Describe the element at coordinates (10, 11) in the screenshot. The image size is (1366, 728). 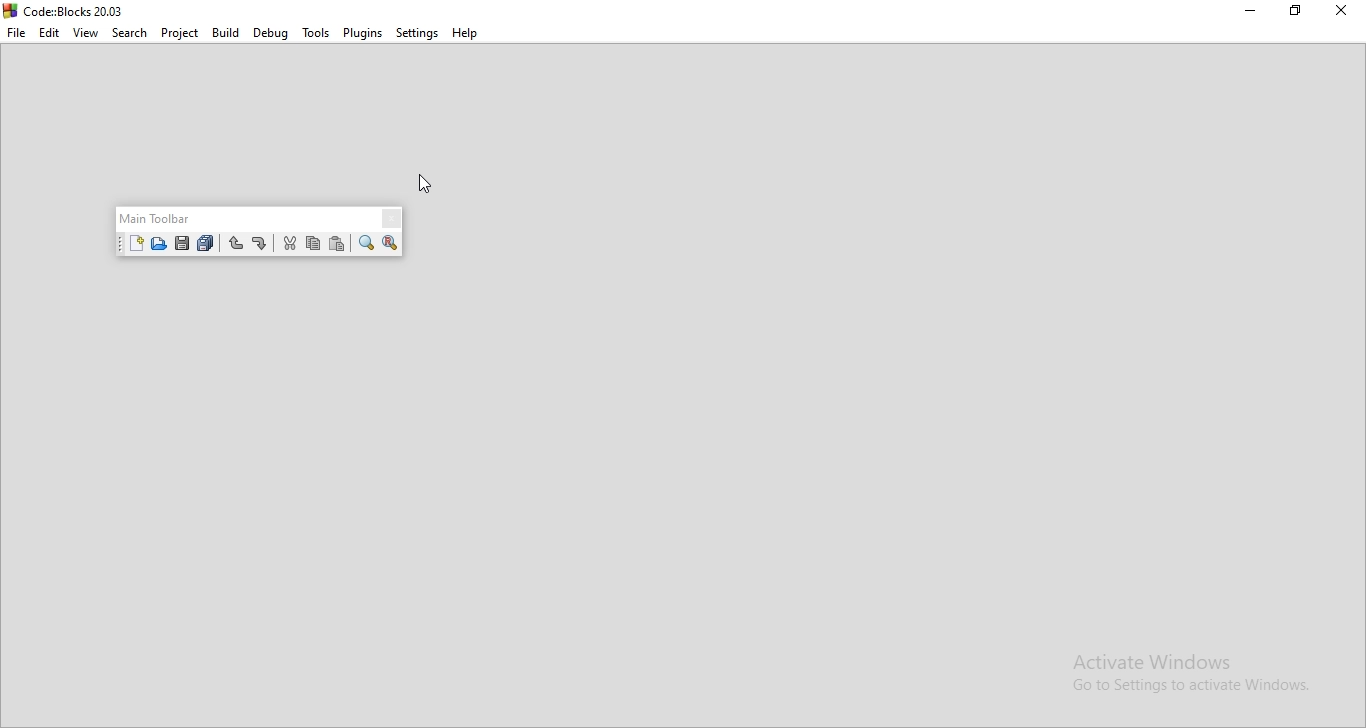
I see `logo` at that location.